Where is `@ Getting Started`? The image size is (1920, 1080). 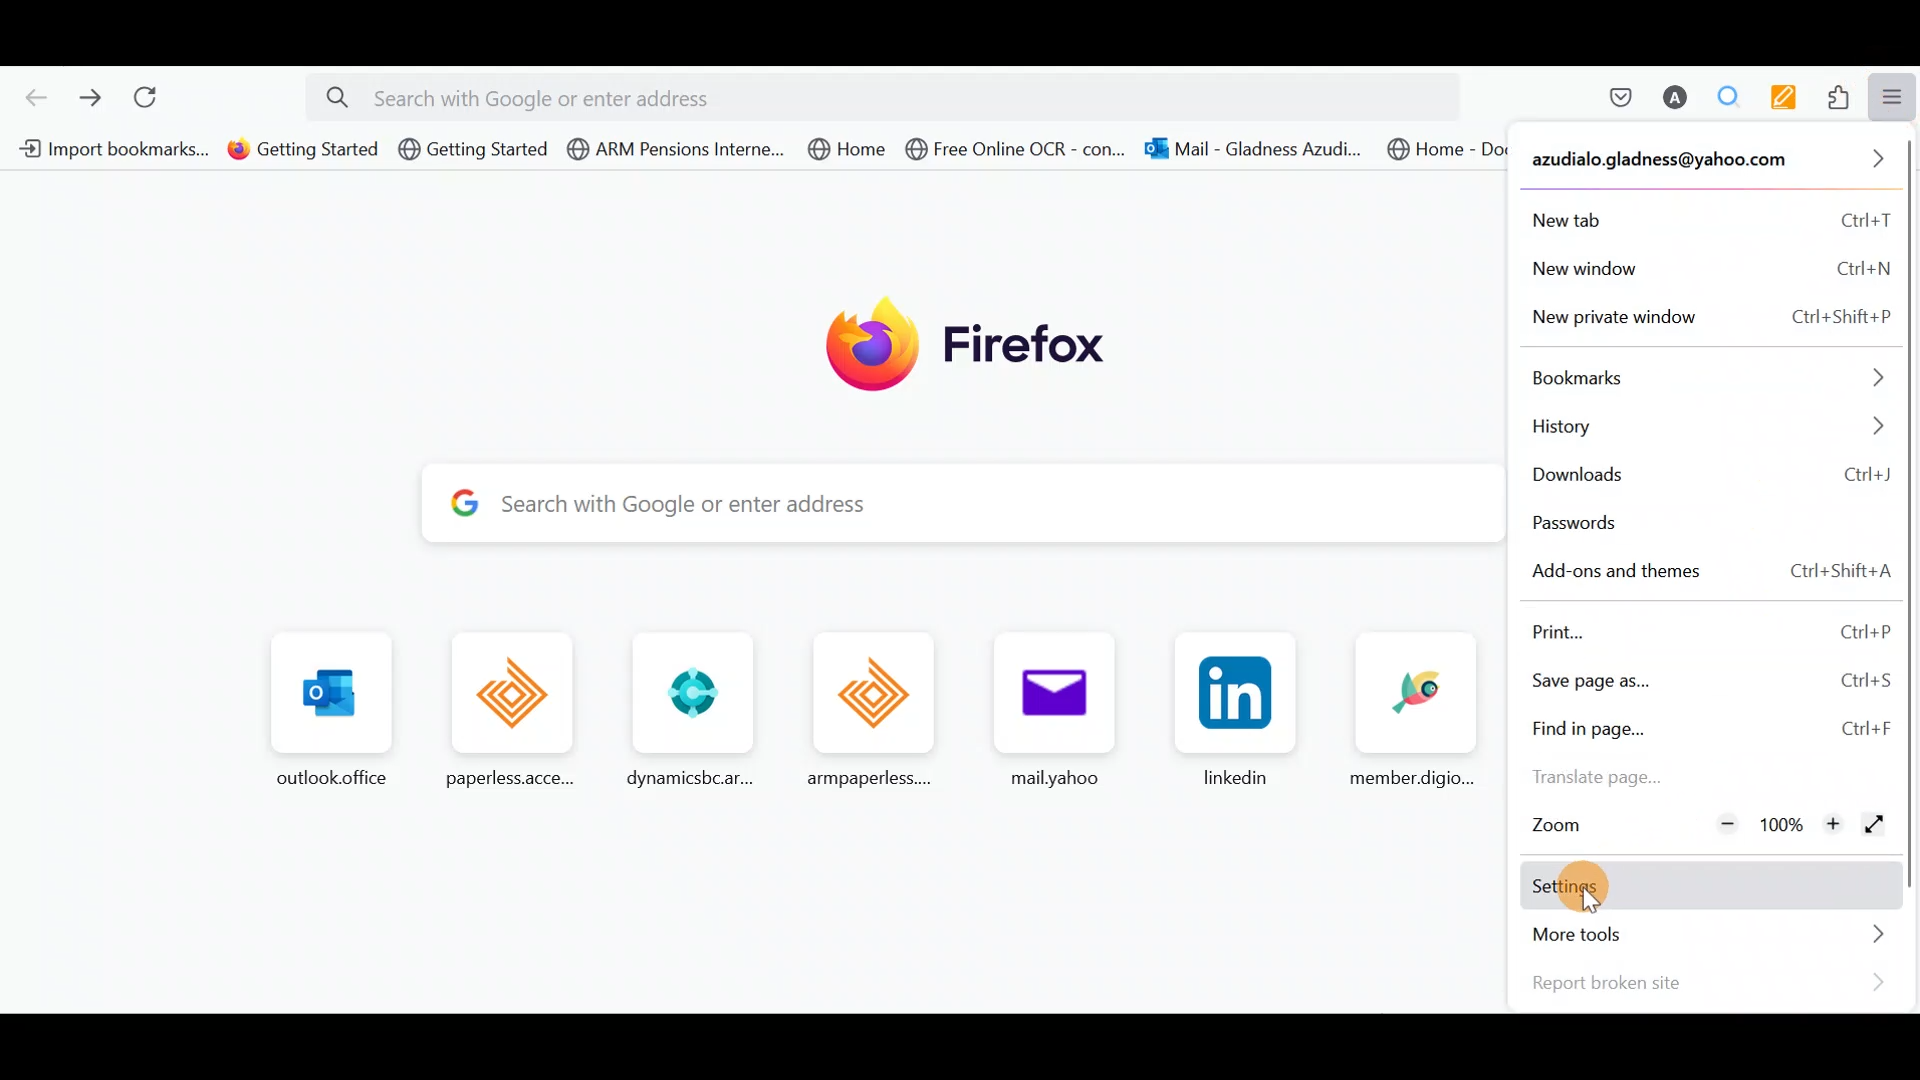 @ Getting Started is located at coordinates (474, 154).